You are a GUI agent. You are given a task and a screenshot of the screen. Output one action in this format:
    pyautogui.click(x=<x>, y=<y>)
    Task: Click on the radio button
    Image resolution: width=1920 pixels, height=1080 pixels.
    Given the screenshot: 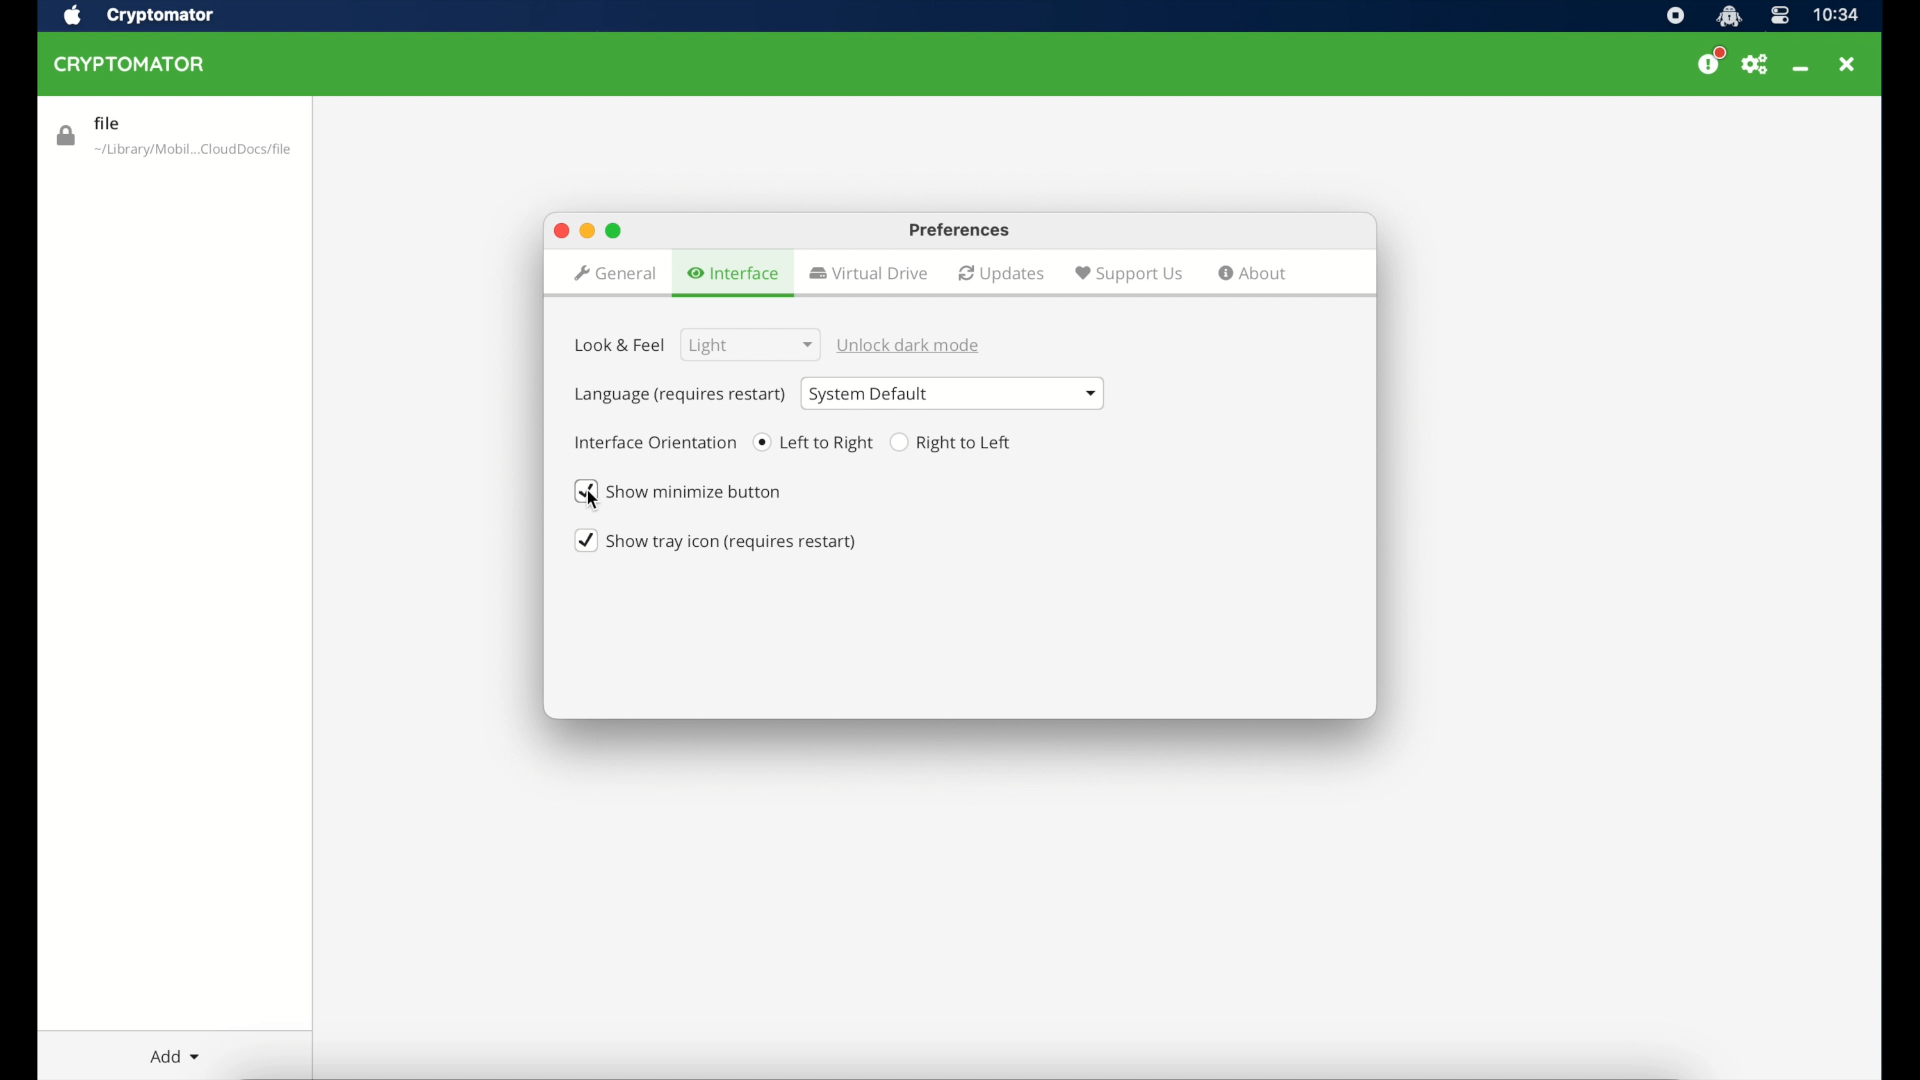 What is the action you would take?
    pyautogui.click(x=955, y=443)
    